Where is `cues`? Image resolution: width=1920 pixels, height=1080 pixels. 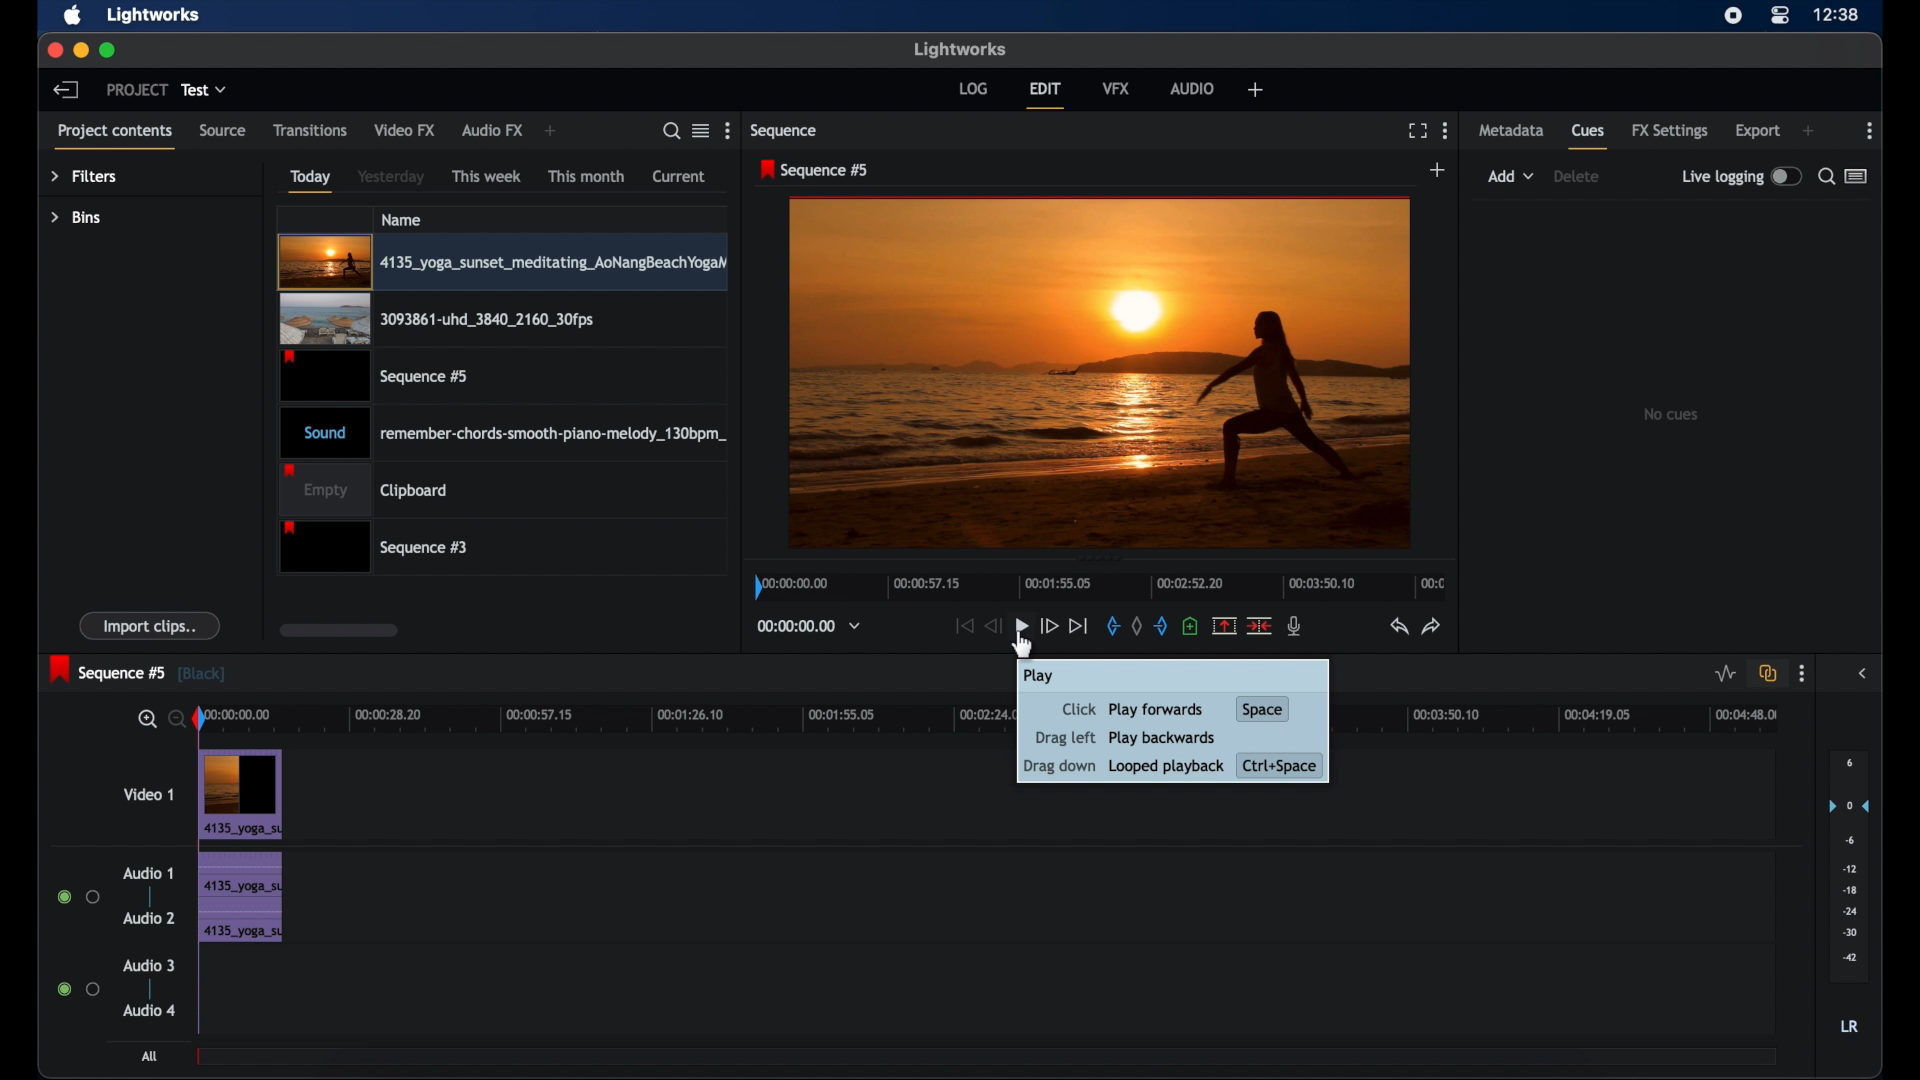
cues is located at coordinates (1590, 136).